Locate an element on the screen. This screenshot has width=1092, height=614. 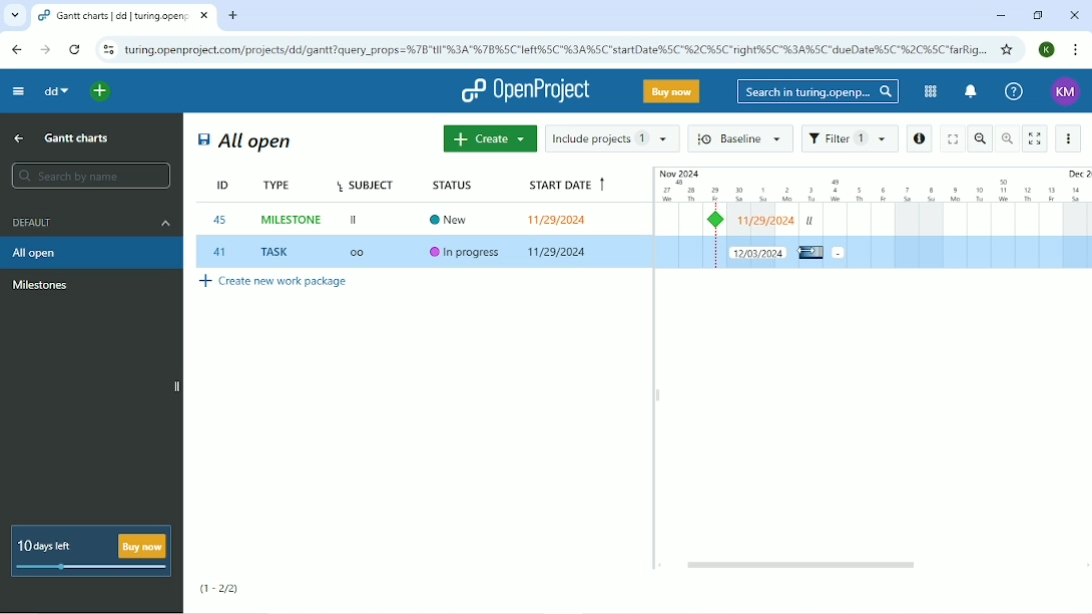
(1-2/2) is located at coordinates (219, 589).